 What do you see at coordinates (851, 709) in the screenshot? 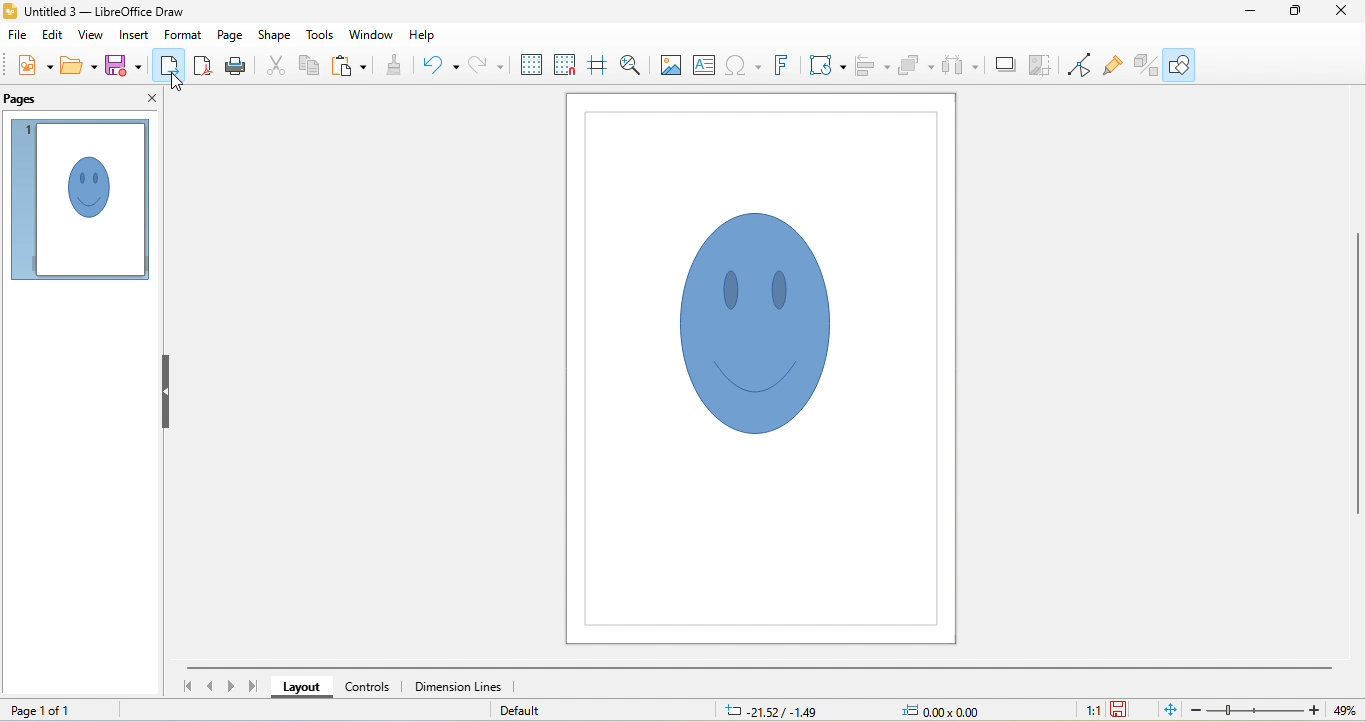
I see `cursor and object position` at bounding box center [851, 709].